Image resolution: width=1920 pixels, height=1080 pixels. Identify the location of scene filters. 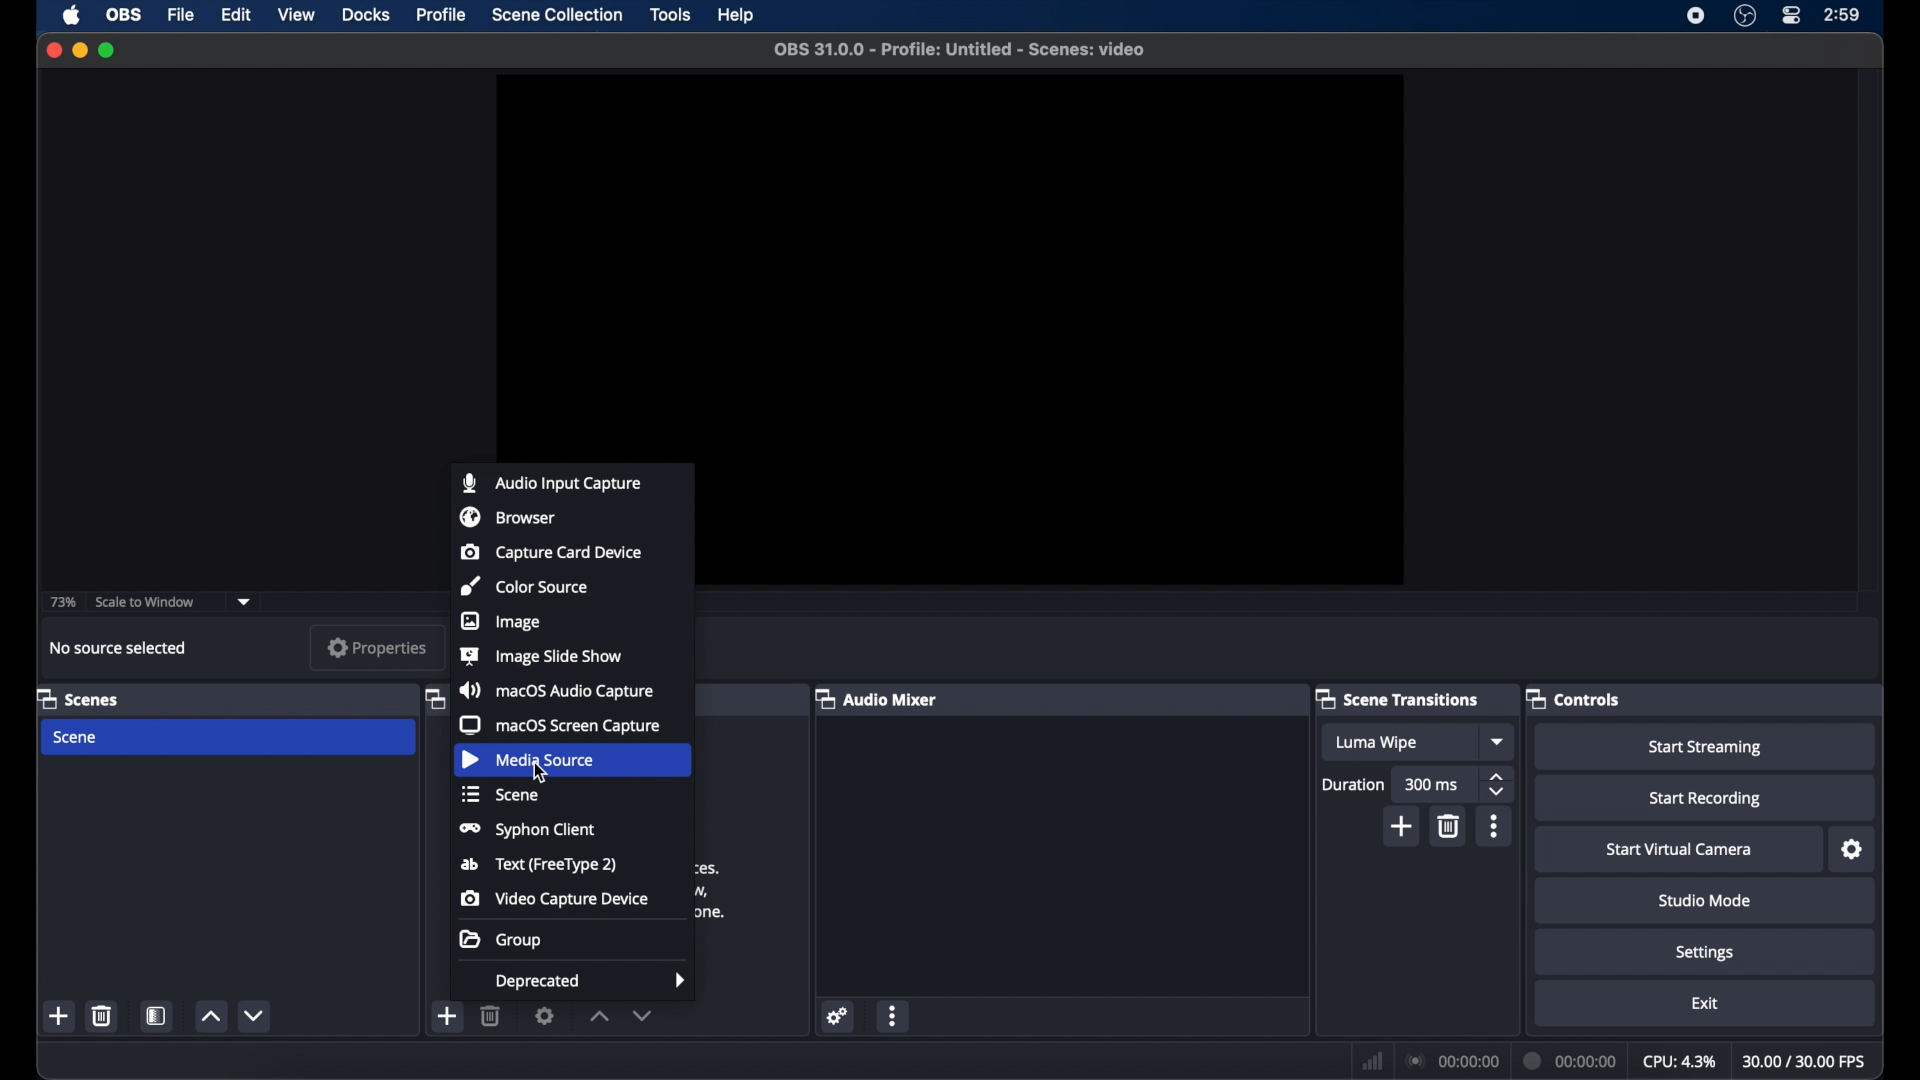
(156, 1015).